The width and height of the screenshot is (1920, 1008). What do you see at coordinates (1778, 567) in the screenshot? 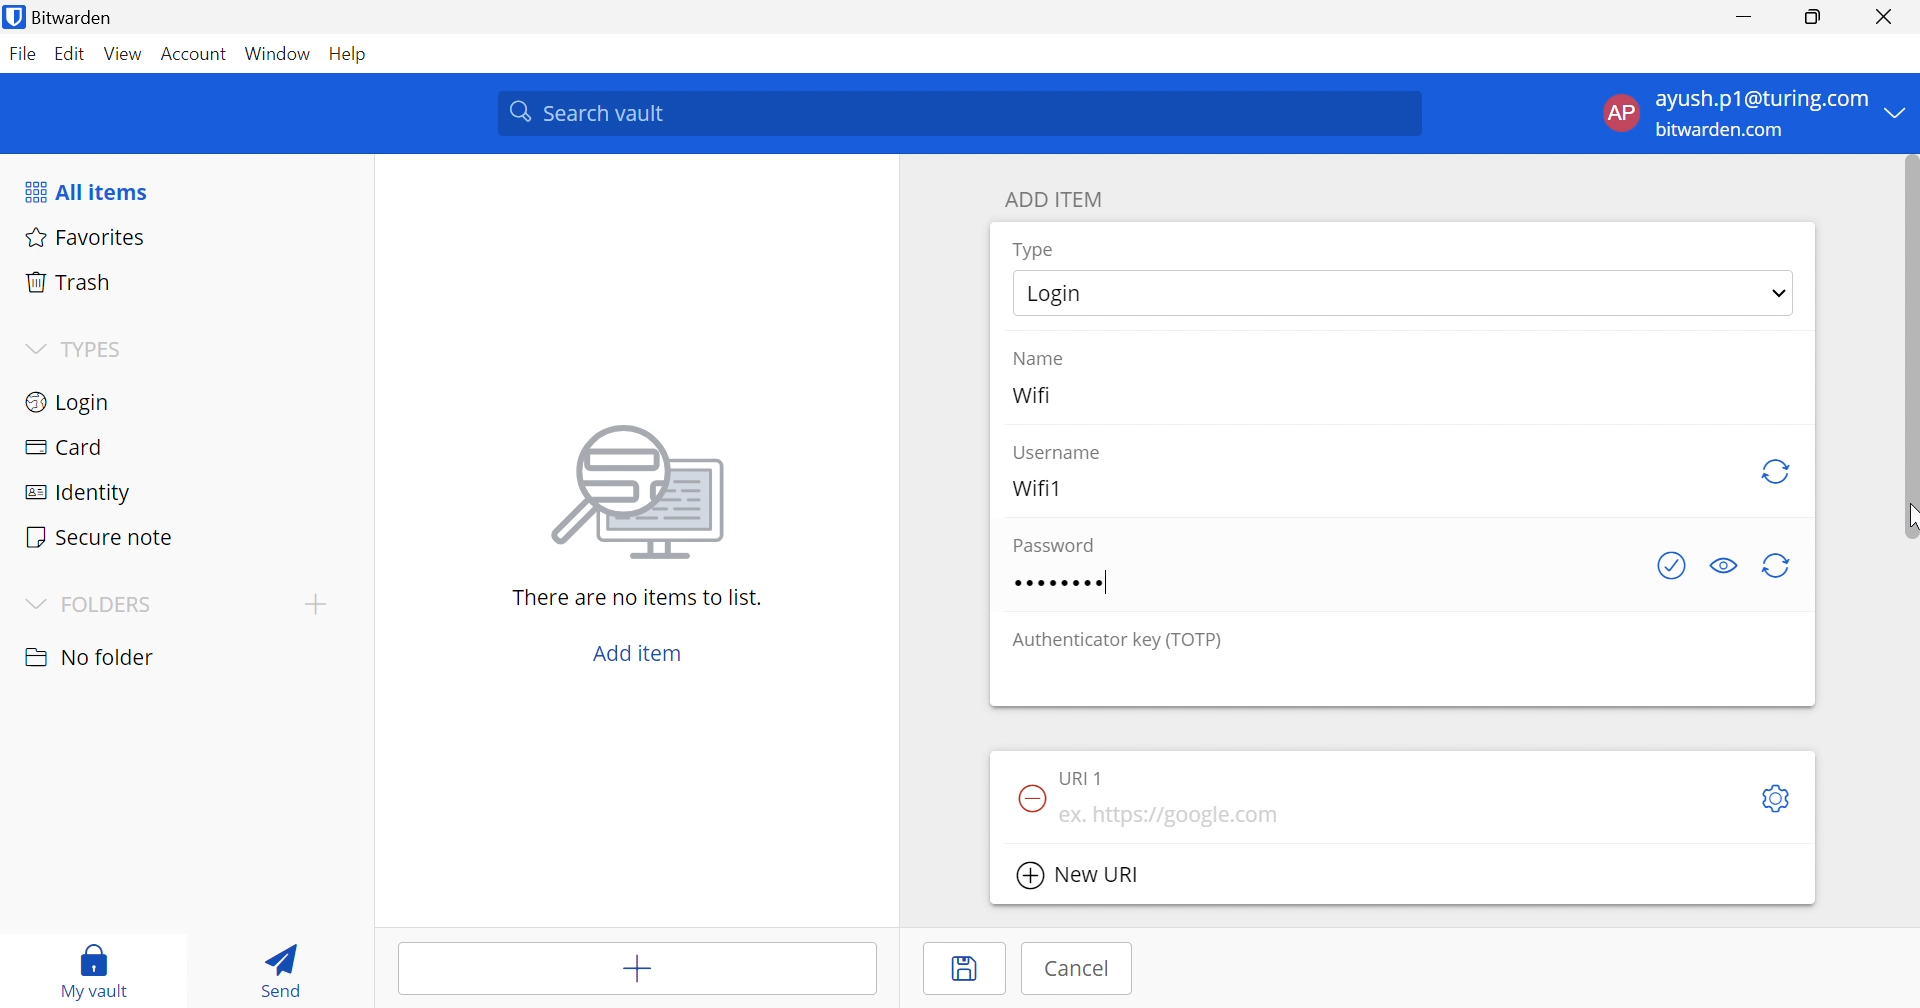
I see `Regenerate password` at bounding box center [1778, 567].